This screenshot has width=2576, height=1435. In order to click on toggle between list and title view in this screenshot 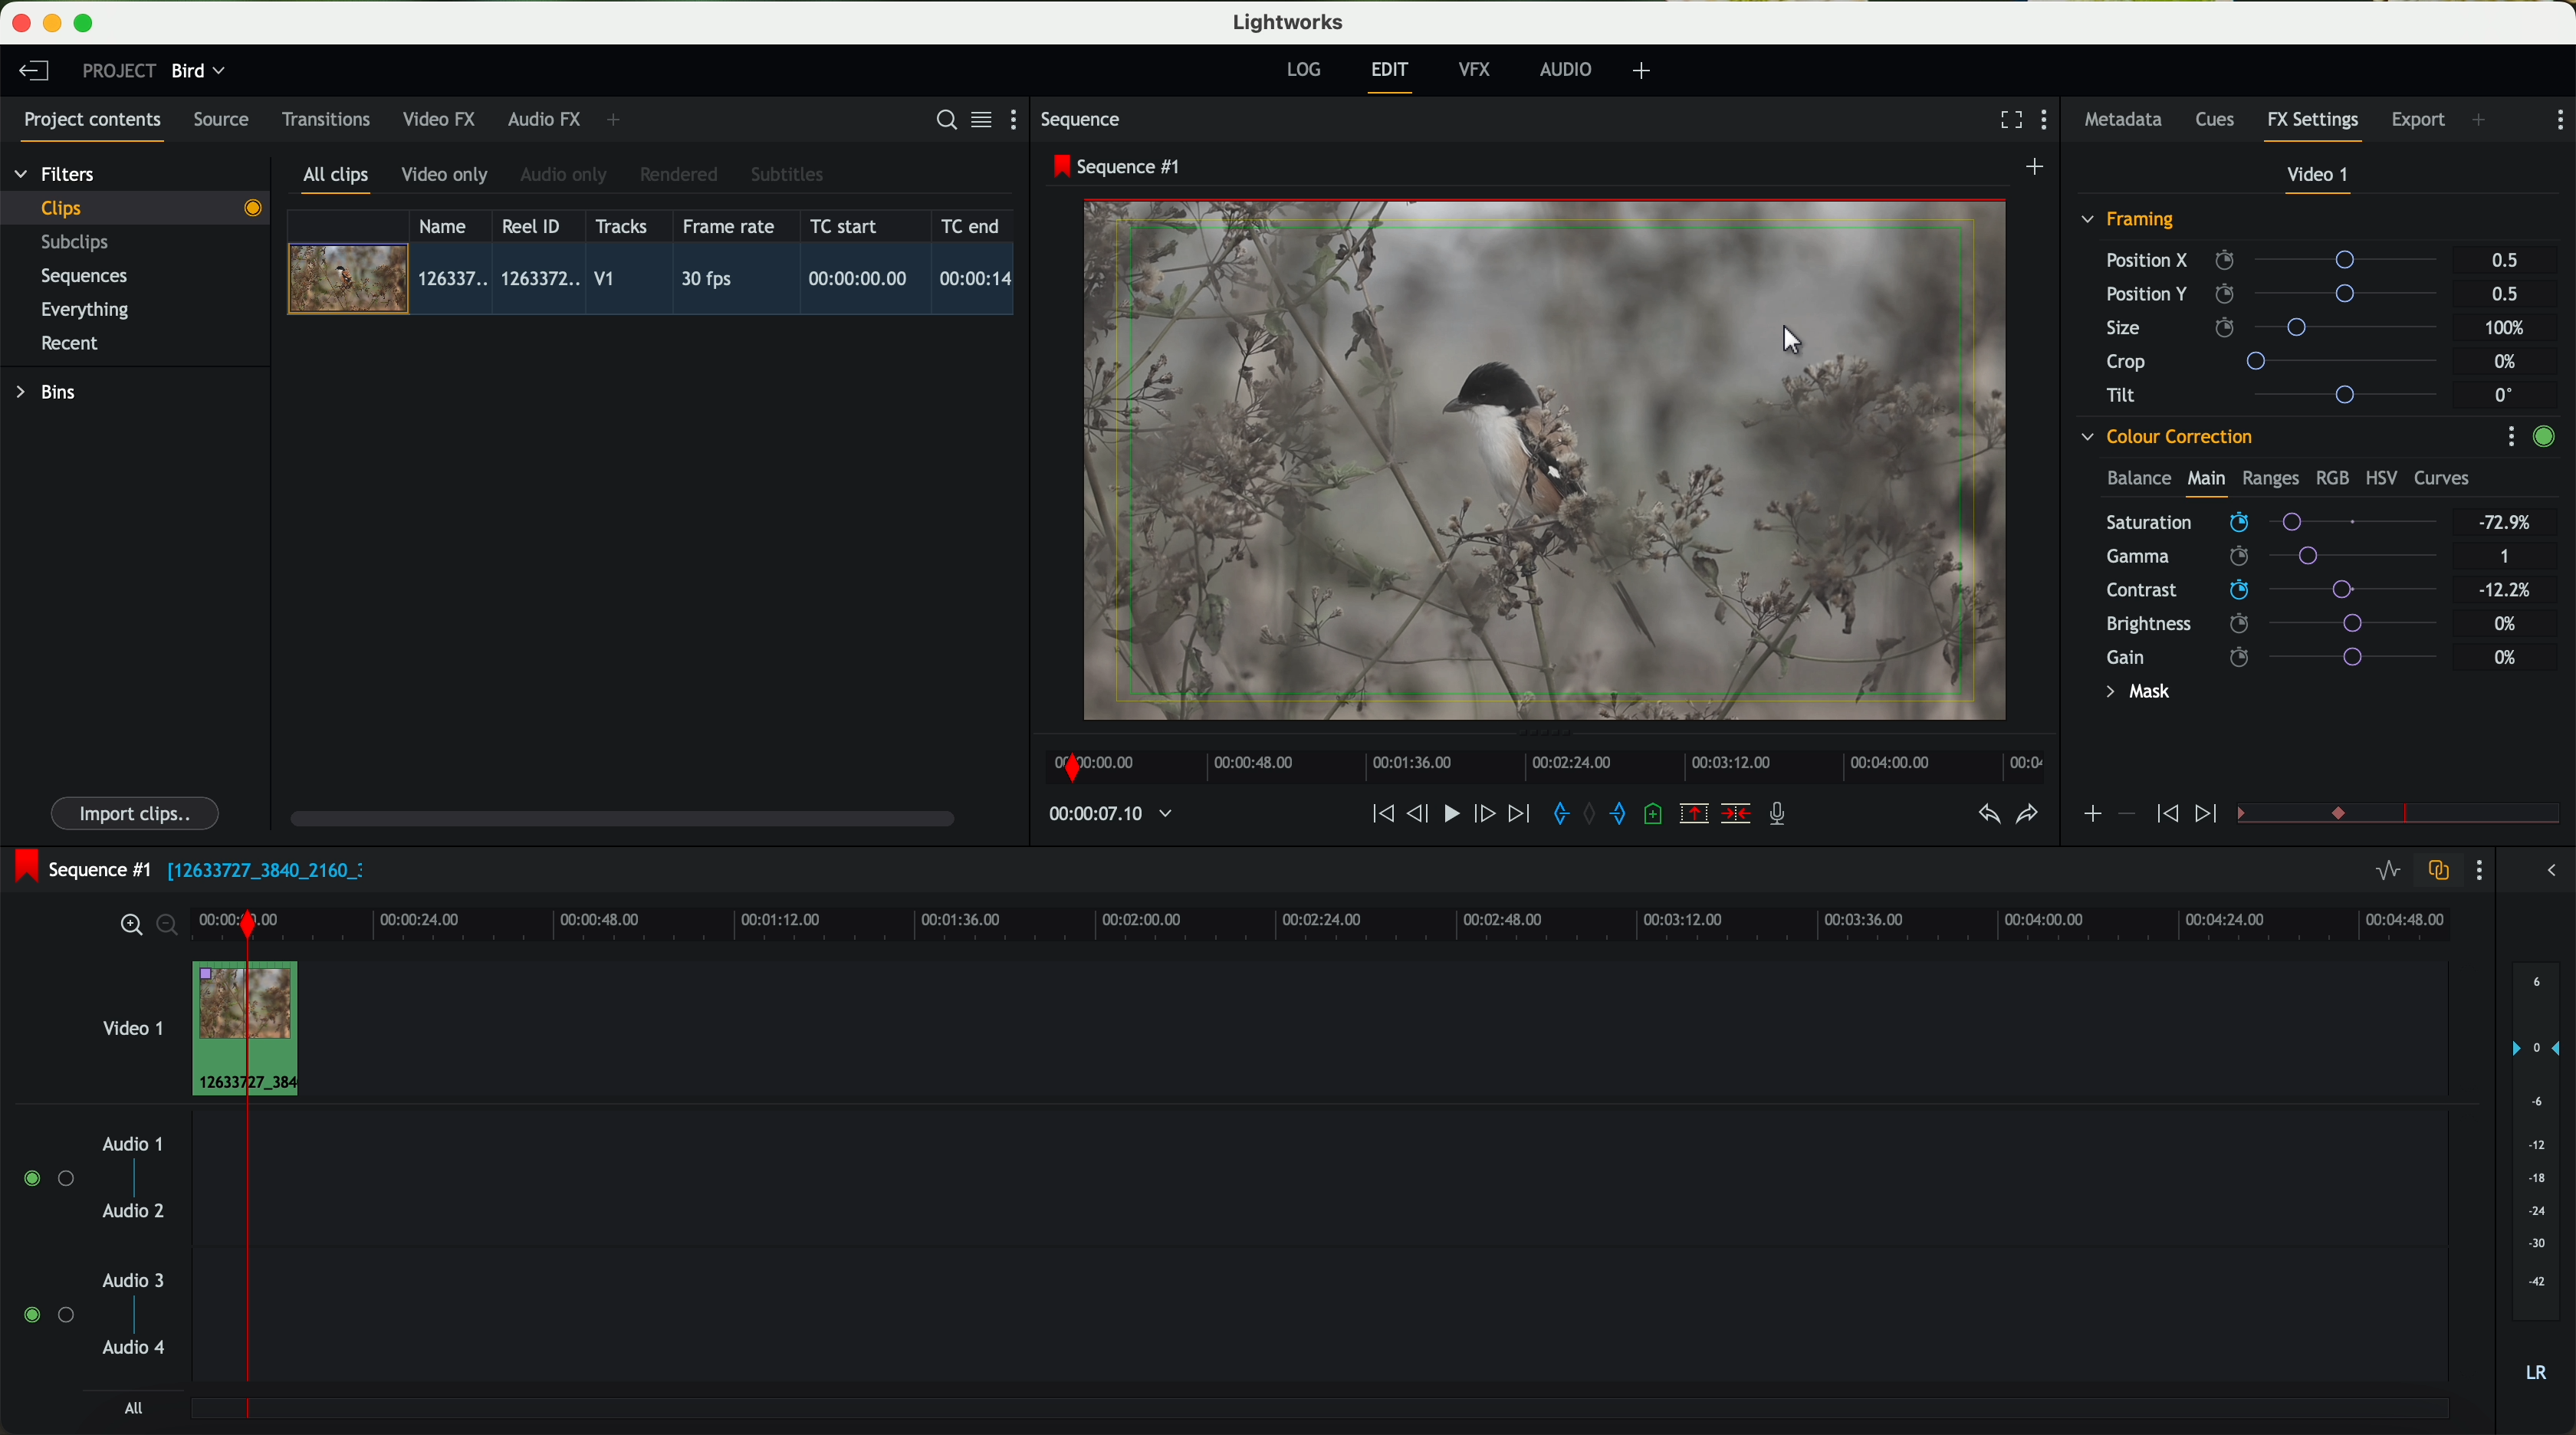, I will do `click(979, 119)`.